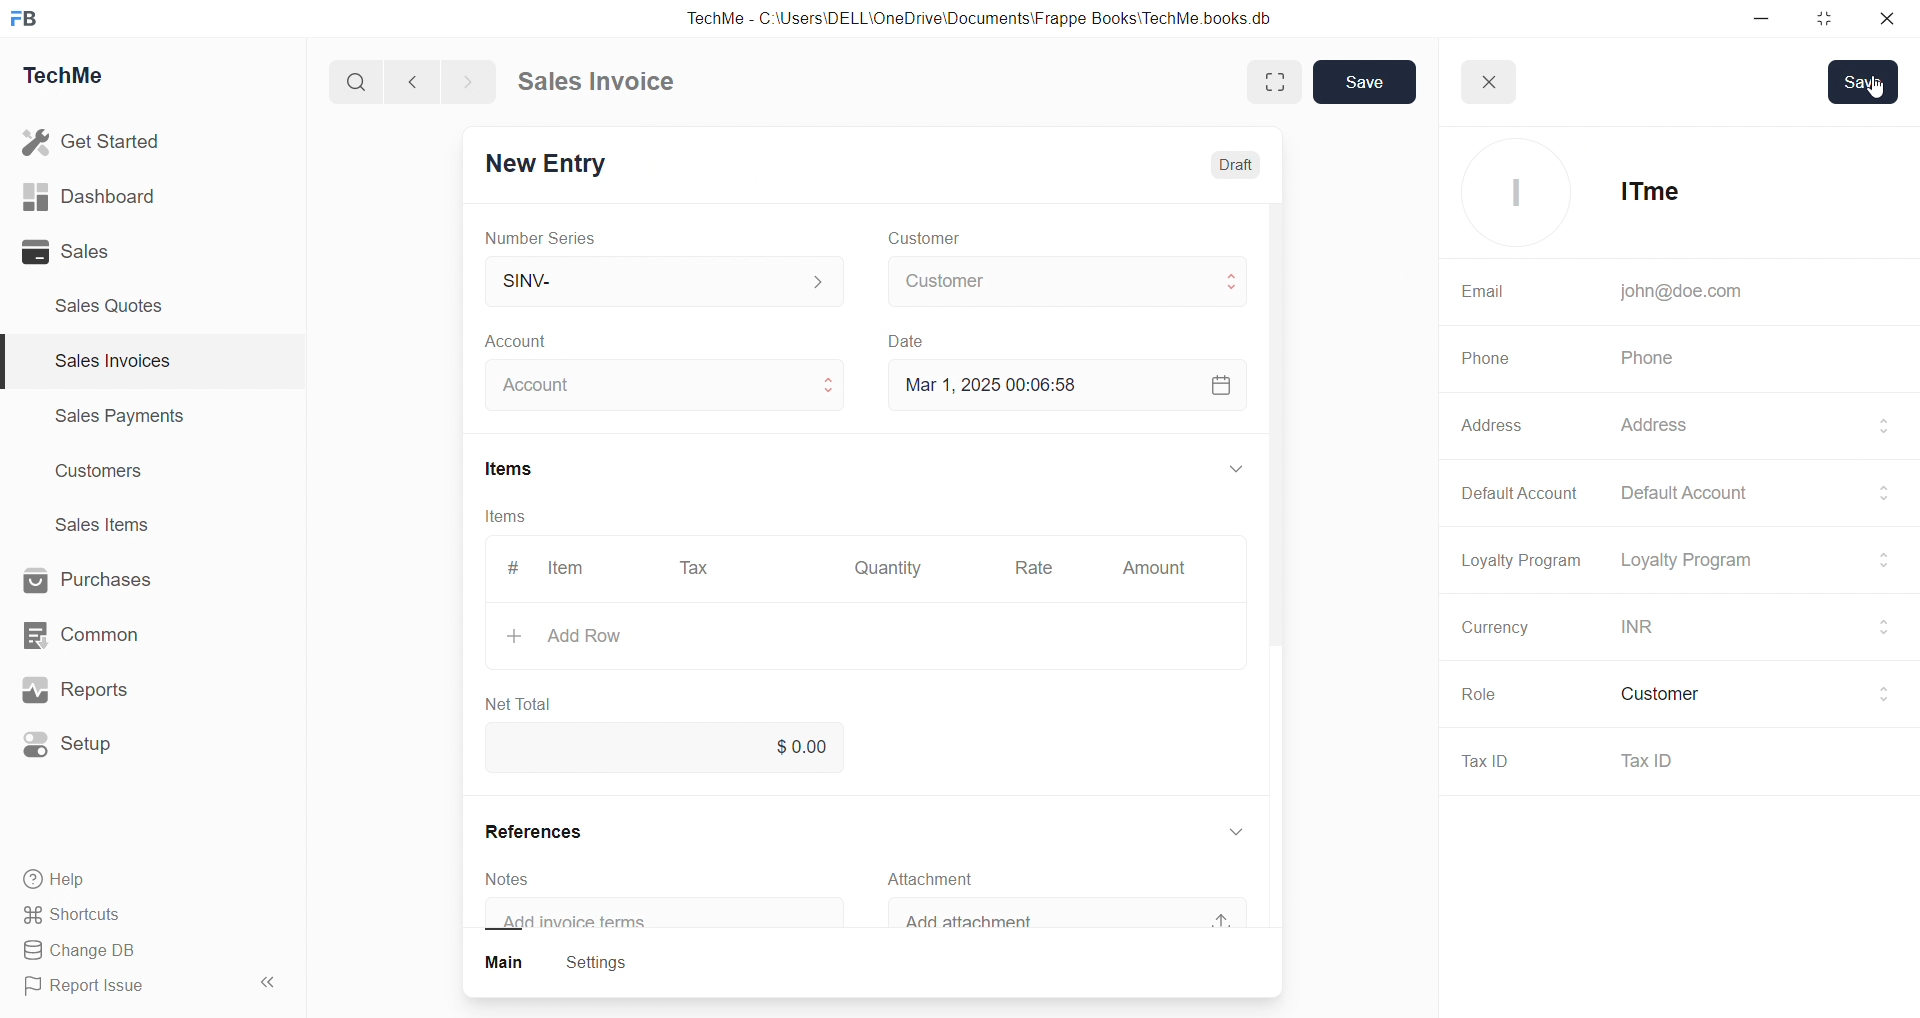 The image size is (1920, 1018). What do you see at coordinates (501, 960) in the screenshot?
I see `` at bounding box center [501, 960].